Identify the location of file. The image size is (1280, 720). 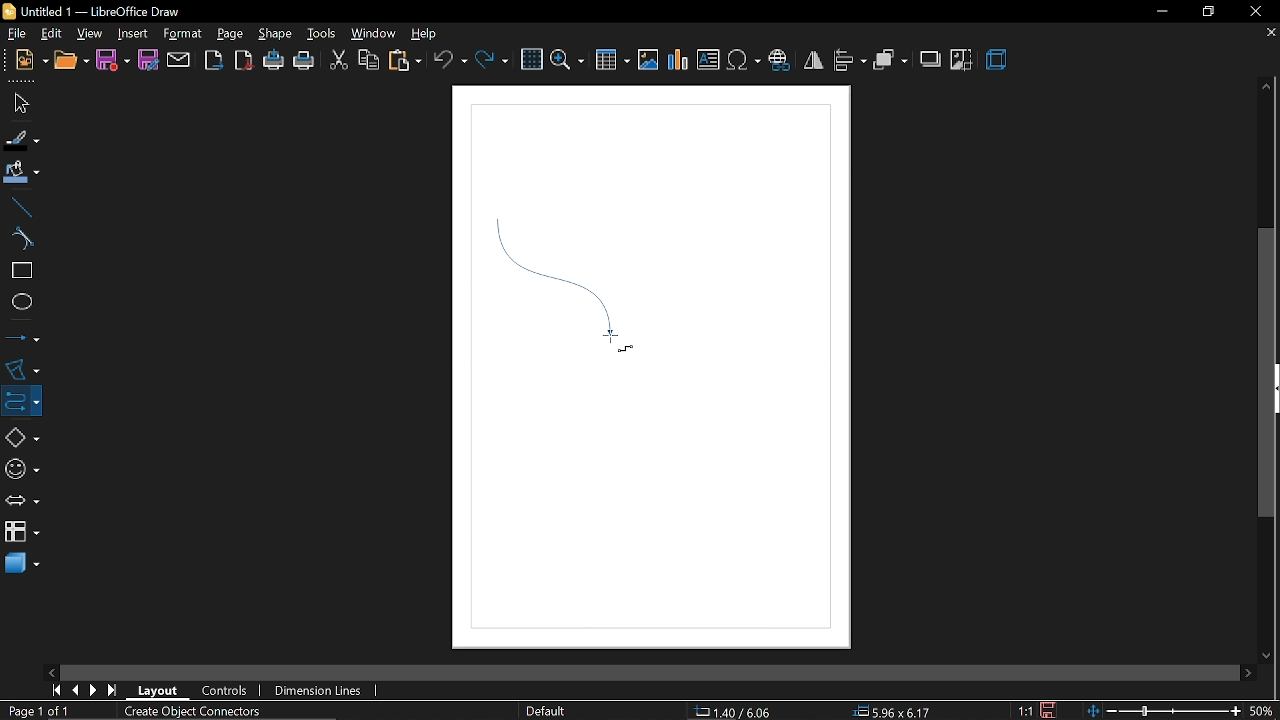
(13, 33).